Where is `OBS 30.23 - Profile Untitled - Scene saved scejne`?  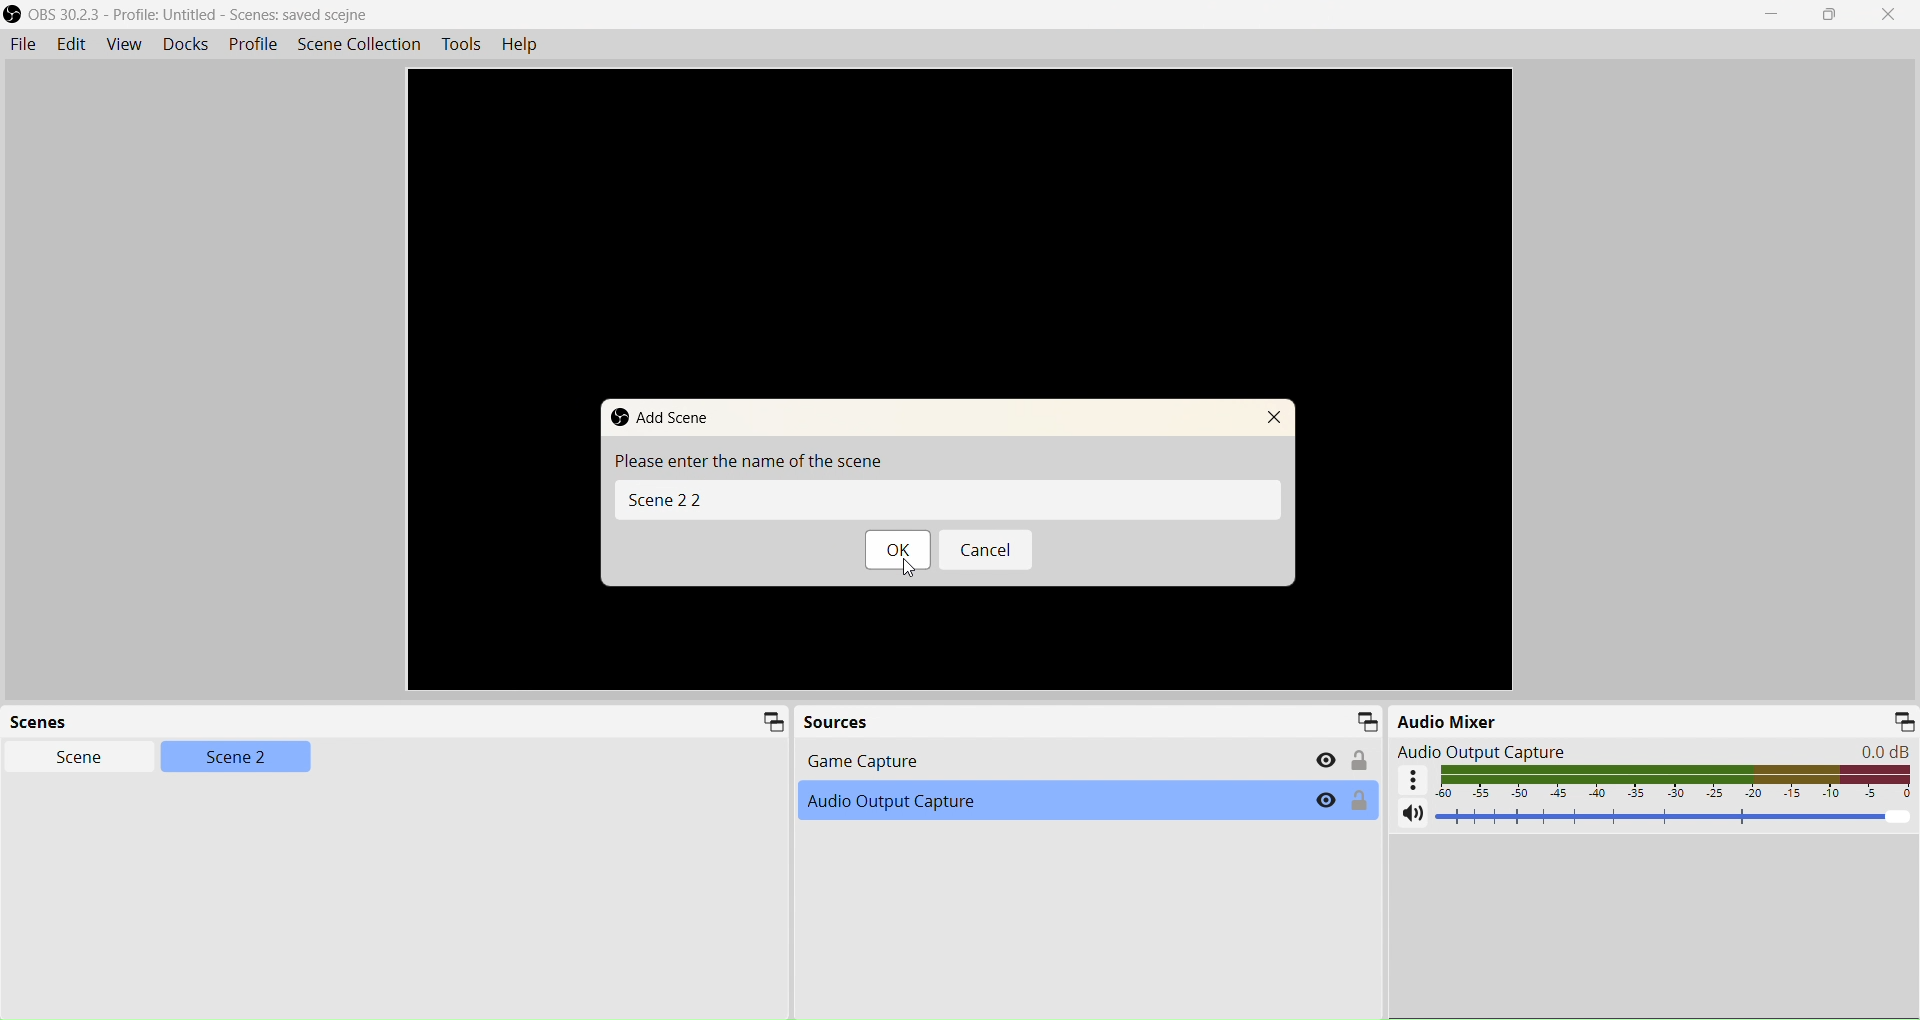
OBS 30.23 - Profile Untitled - Scene saved scejne is located at coordinates (191, 14).